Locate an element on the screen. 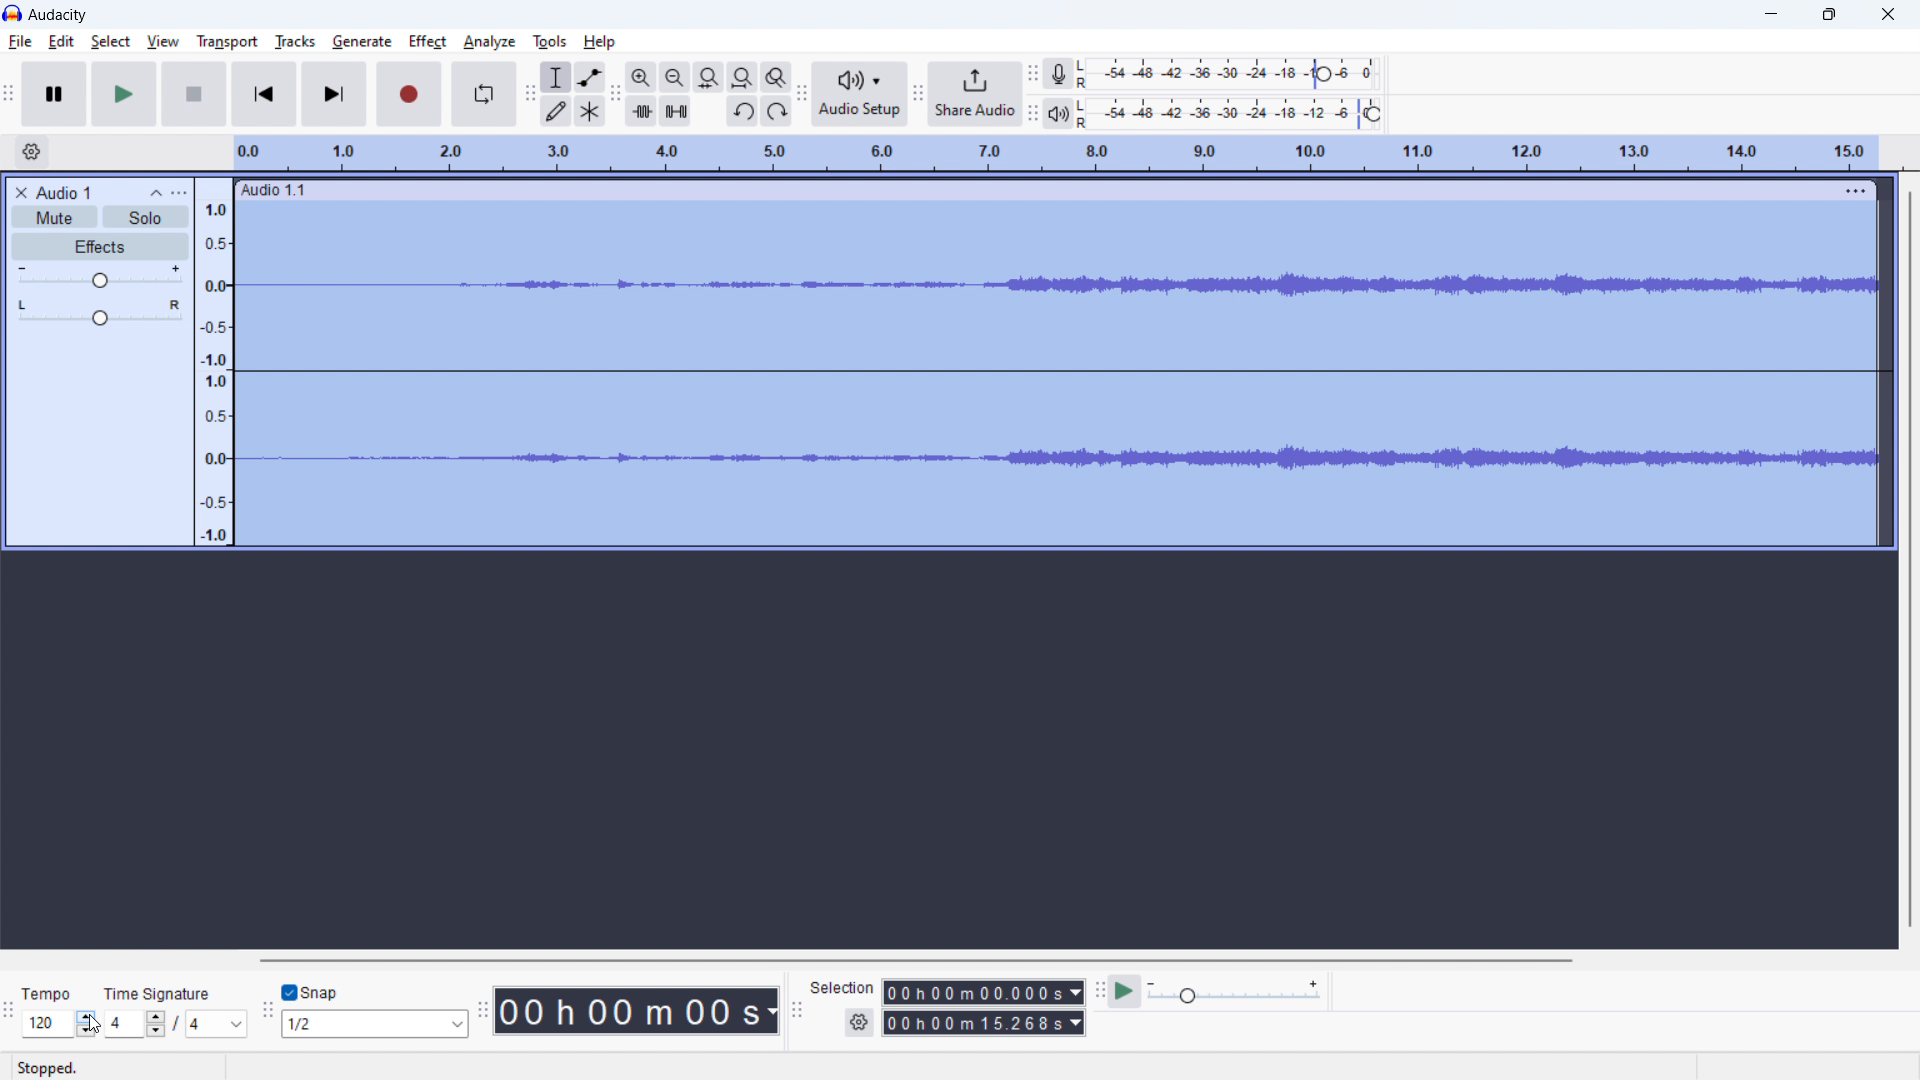 Image resolution: width=1920 pixels, height=1080 pixels. pause is located at coordinates (194, 94).